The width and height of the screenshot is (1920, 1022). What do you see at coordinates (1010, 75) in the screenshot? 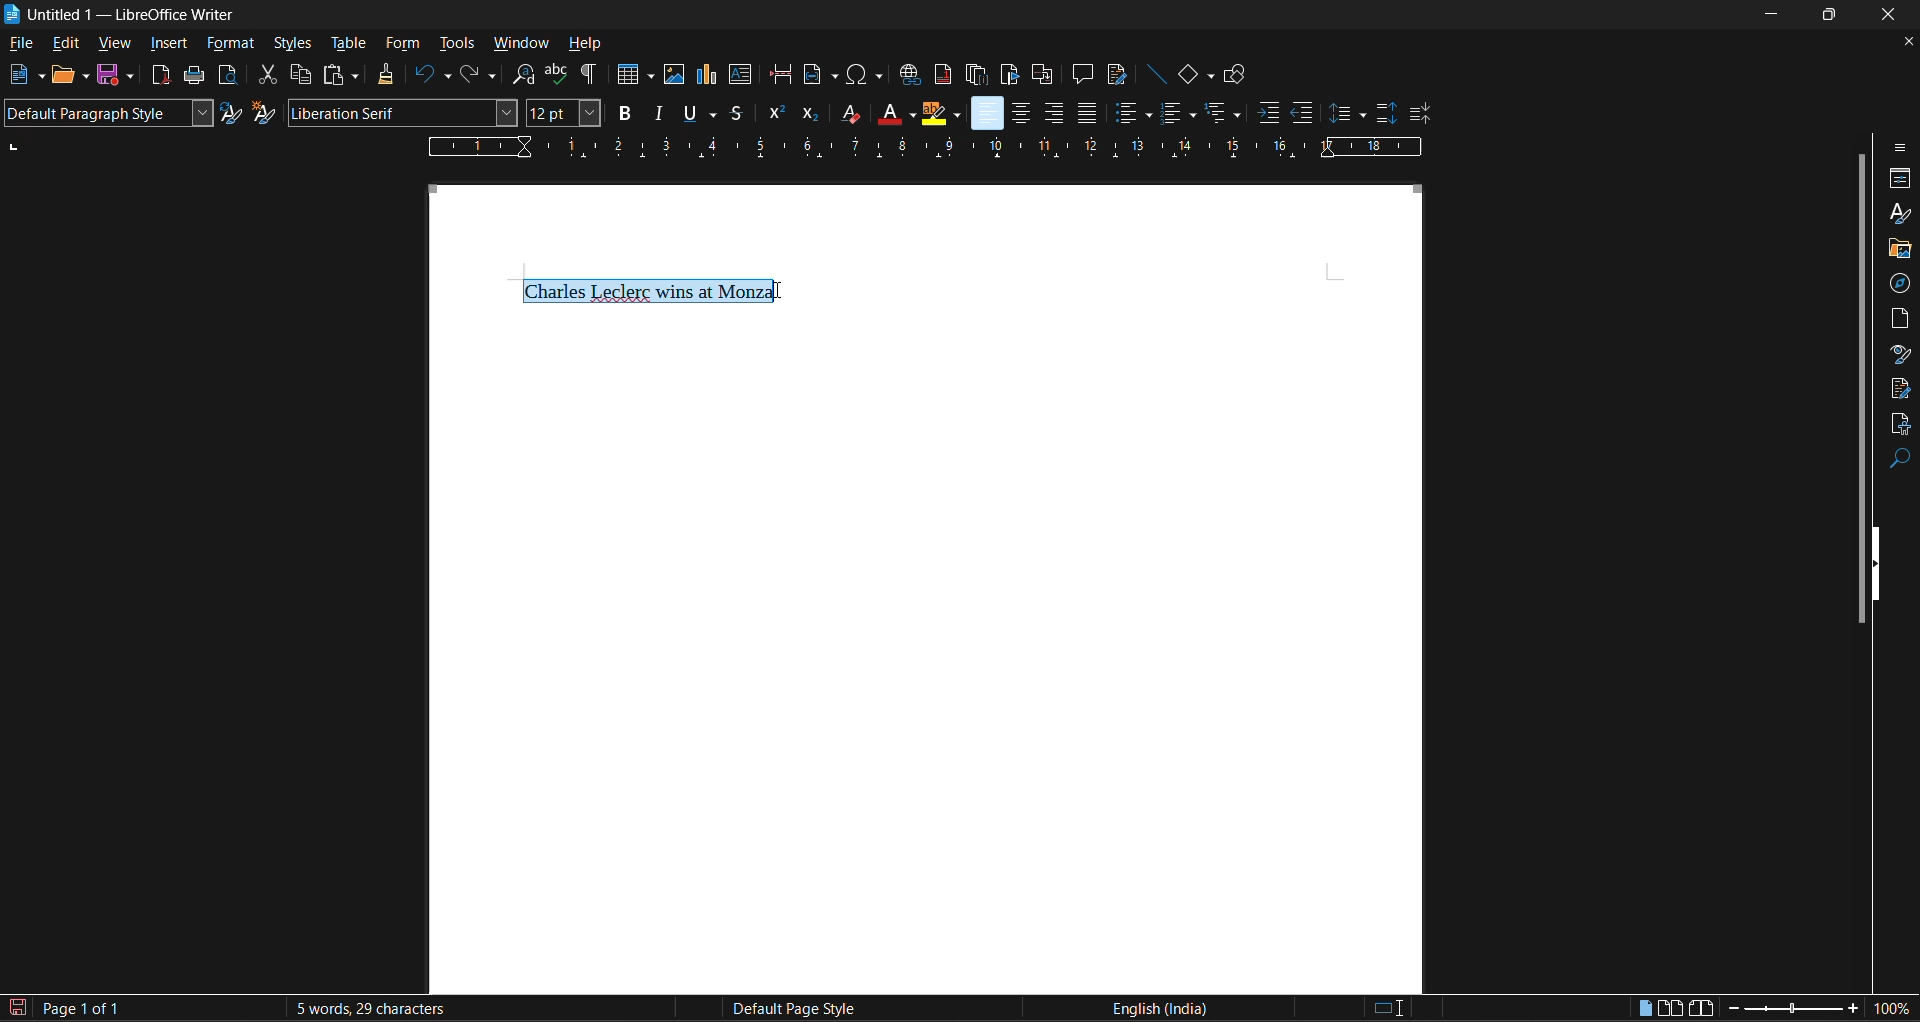
I see `insert bookmark` at bounding box center [1010, 75].